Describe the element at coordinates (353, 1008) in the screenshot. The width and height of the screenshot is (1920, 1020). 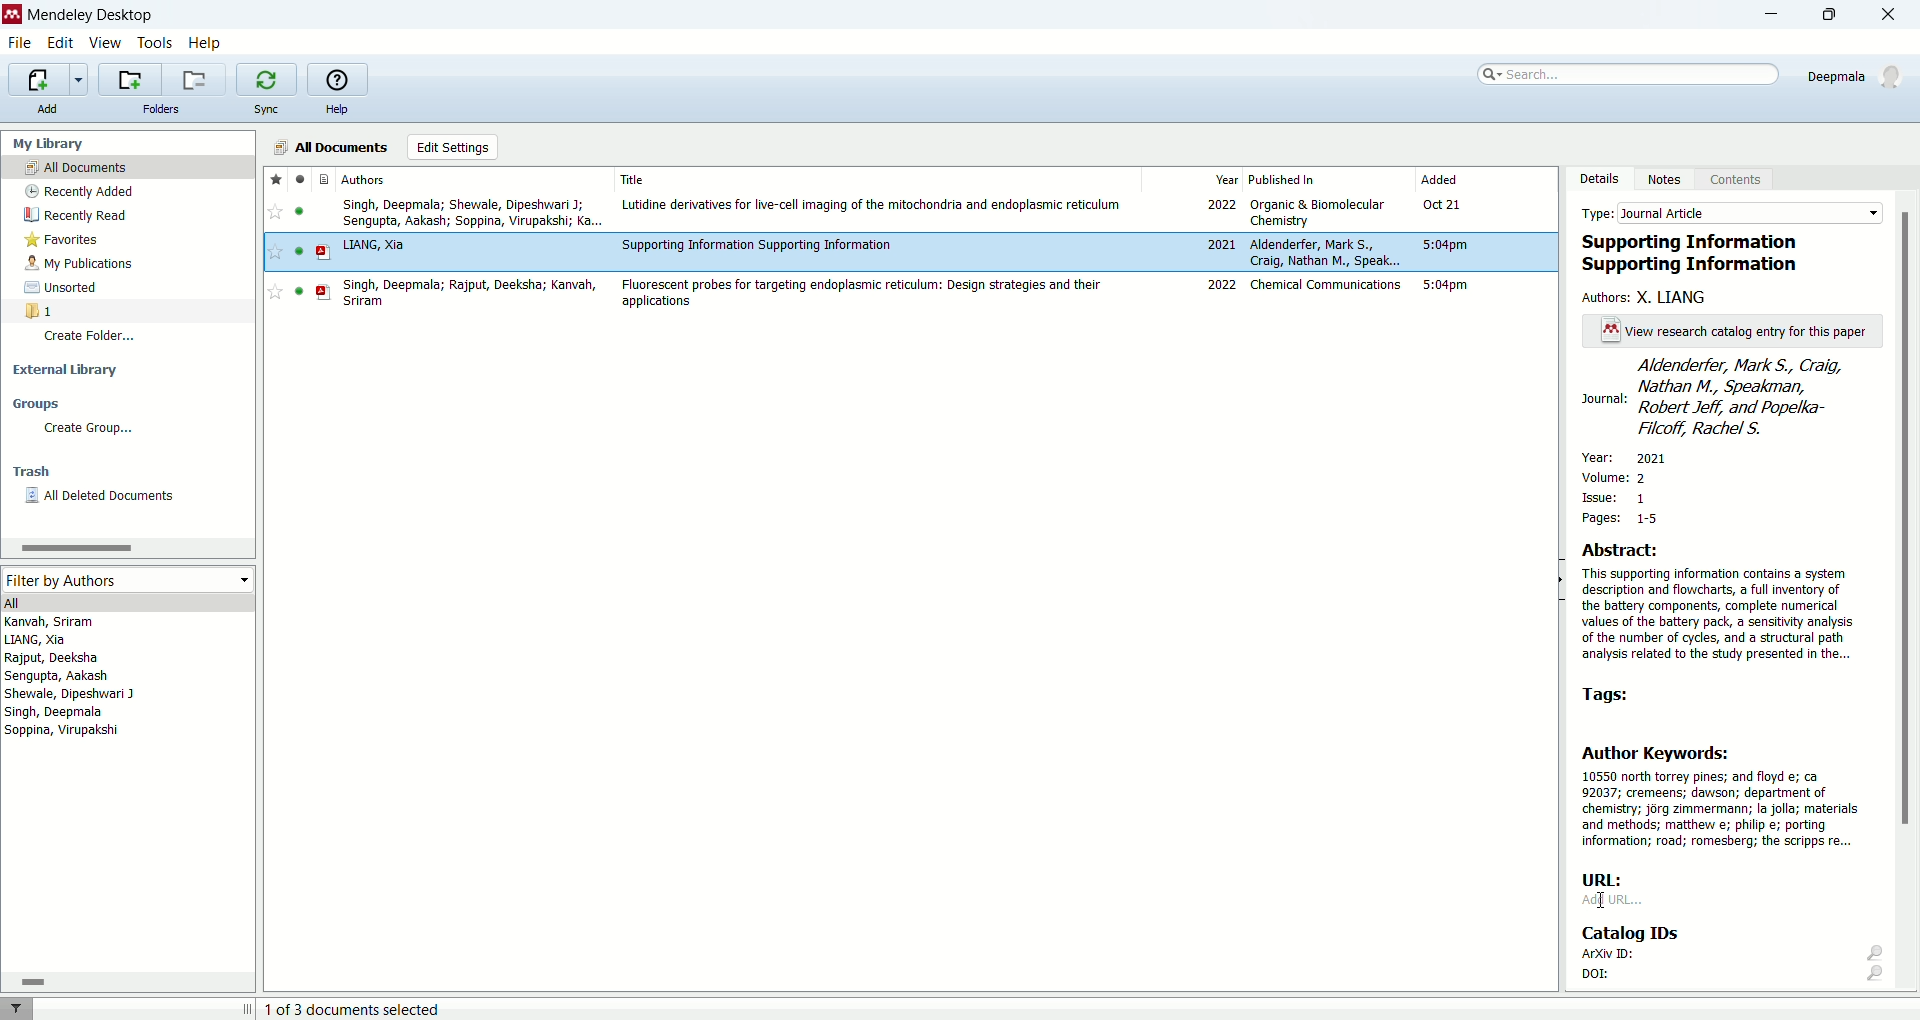
I see `1 of 3 documents selected` at that location.